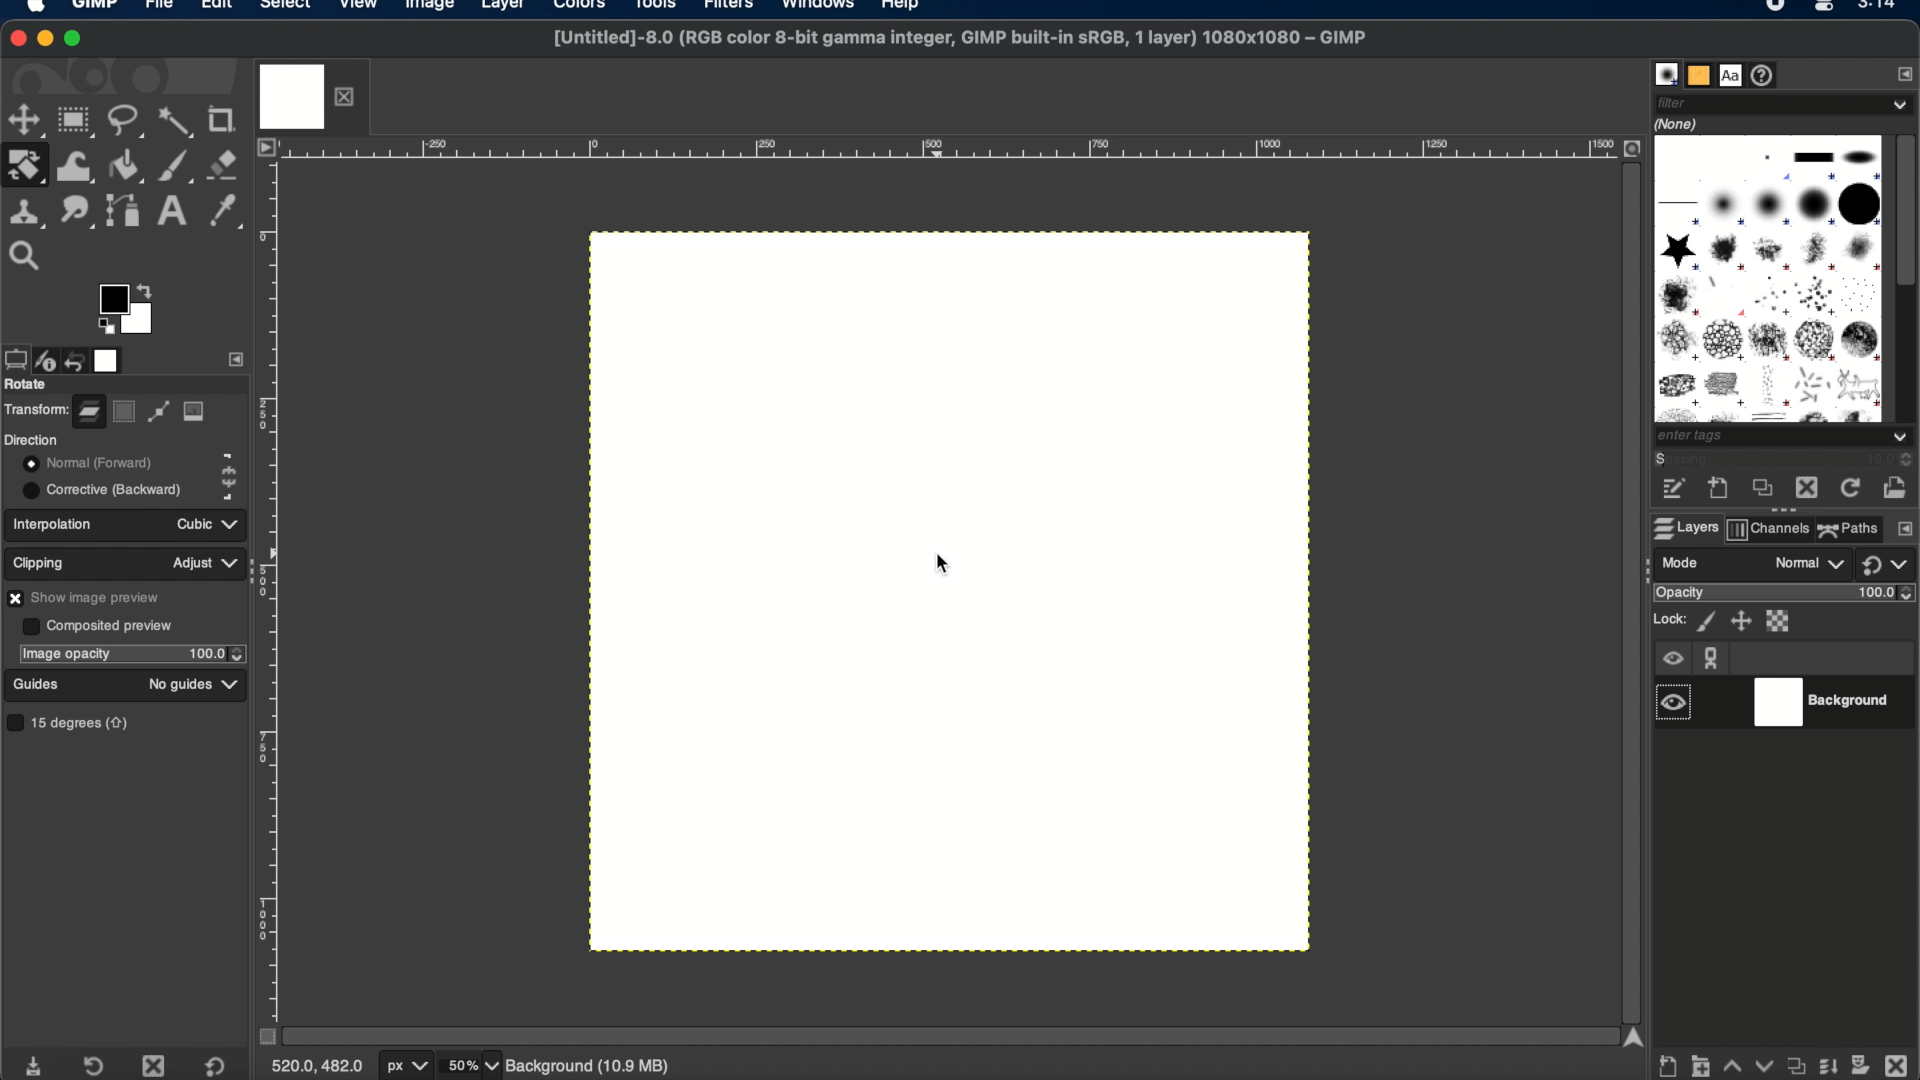  Describe the element at coordinates (98, 1064) in the screenshot. I see `restore tool preset` at that location.